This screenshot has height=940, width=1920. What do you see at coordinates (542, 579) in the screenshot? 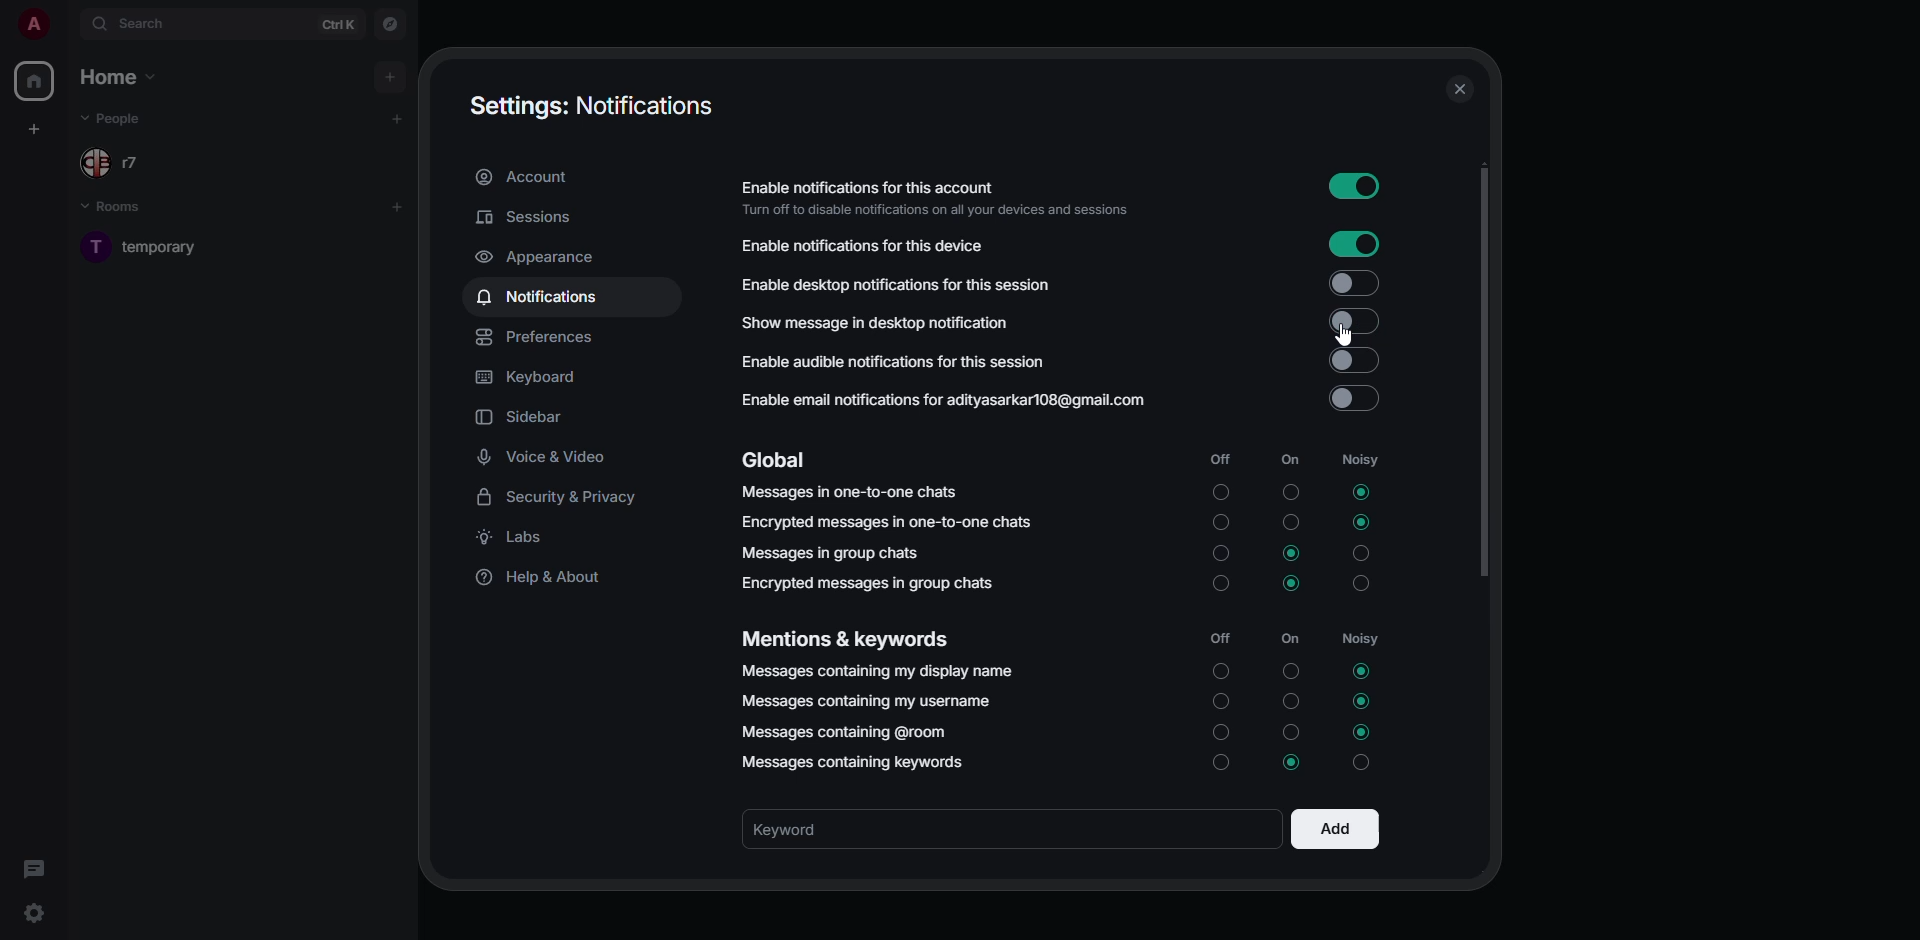
I see `help & about` at bounding box center [542, 579].